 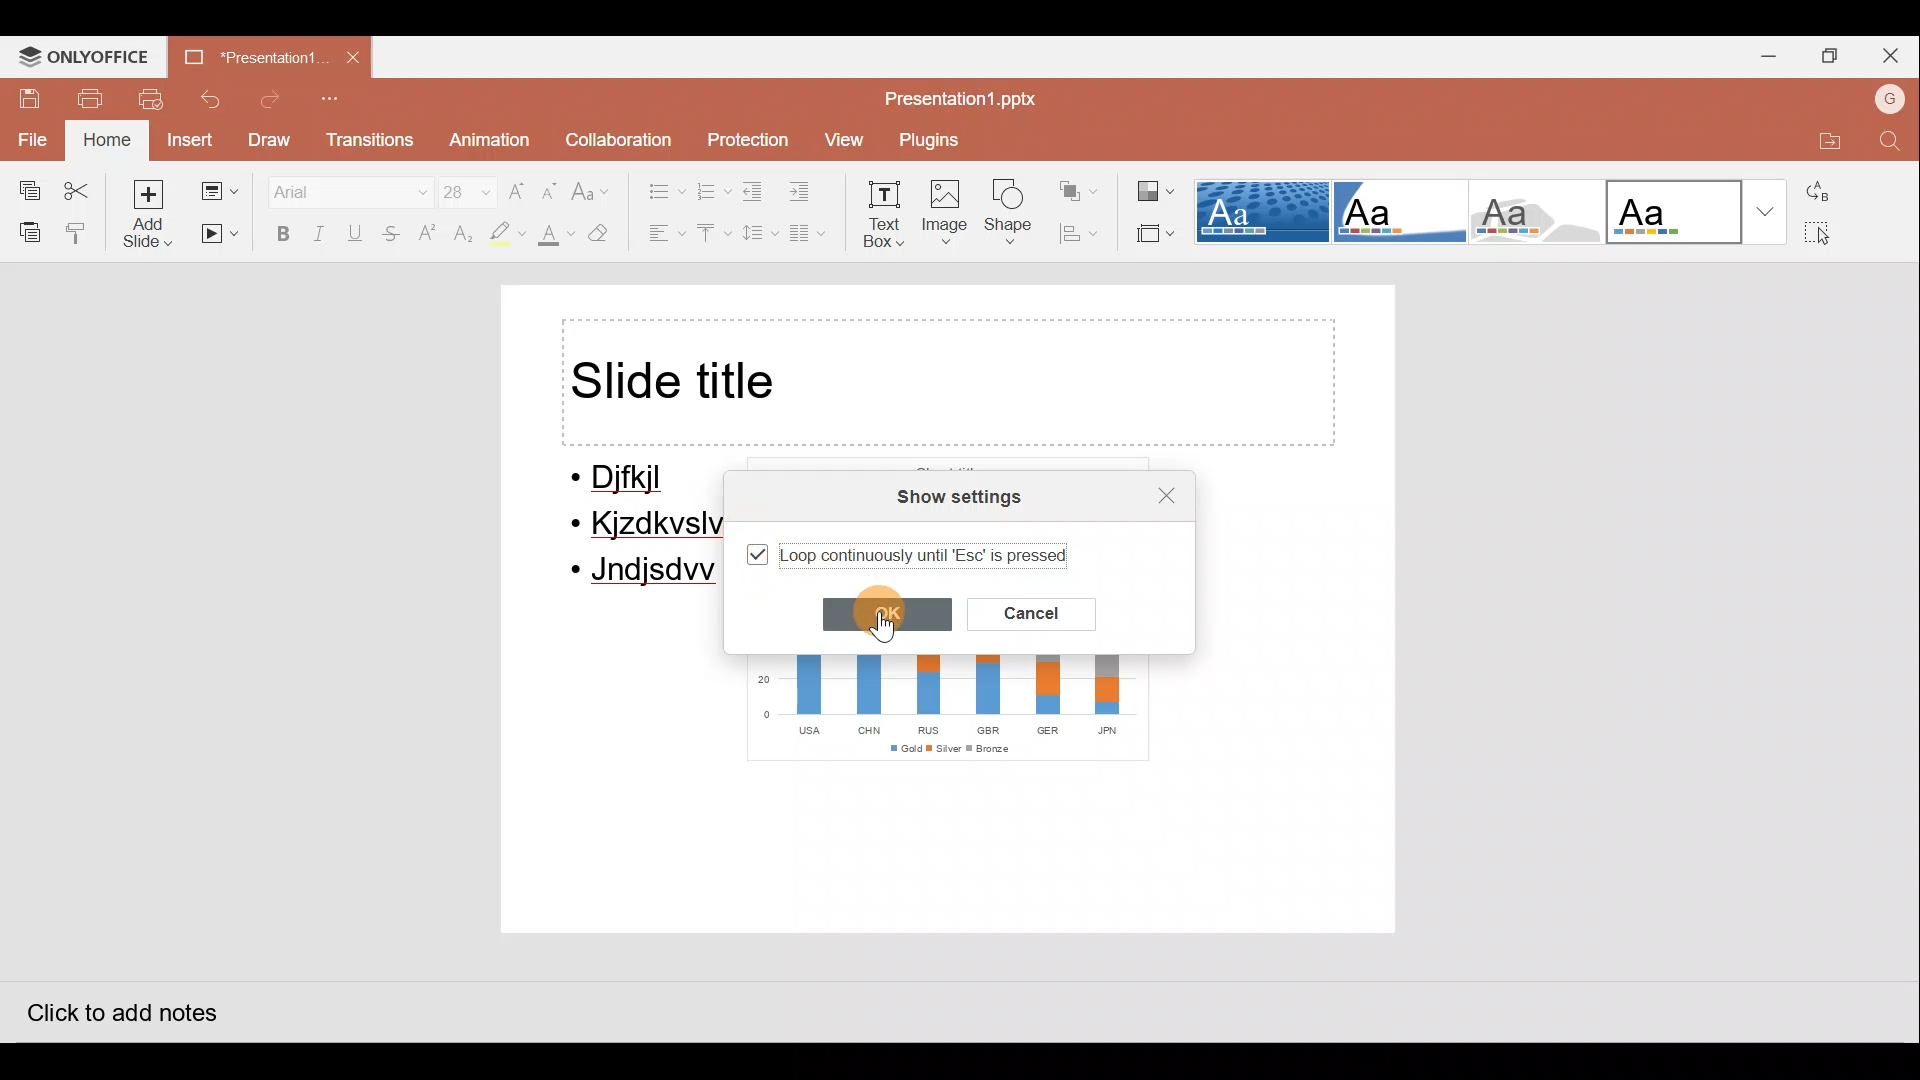 I want to click on View, so click(x=841, y=137).